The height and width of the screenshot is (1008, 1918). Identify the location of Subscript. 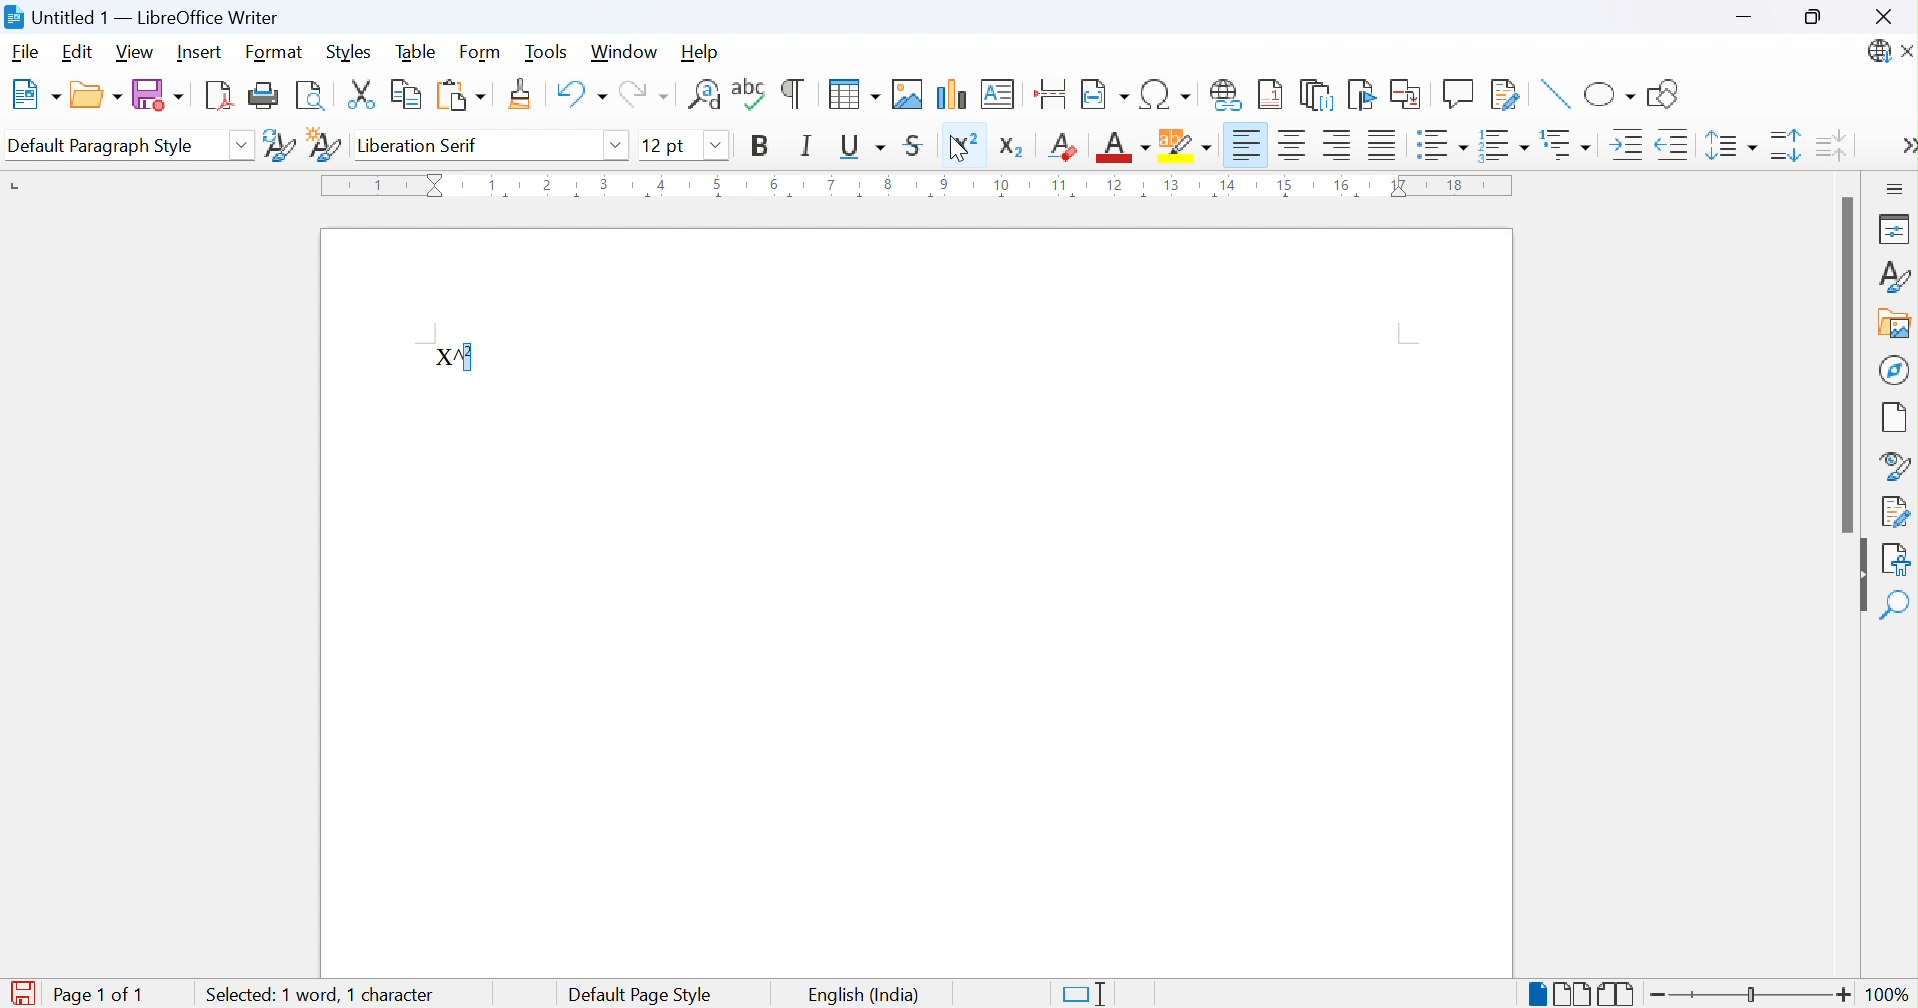
(1014, 150).